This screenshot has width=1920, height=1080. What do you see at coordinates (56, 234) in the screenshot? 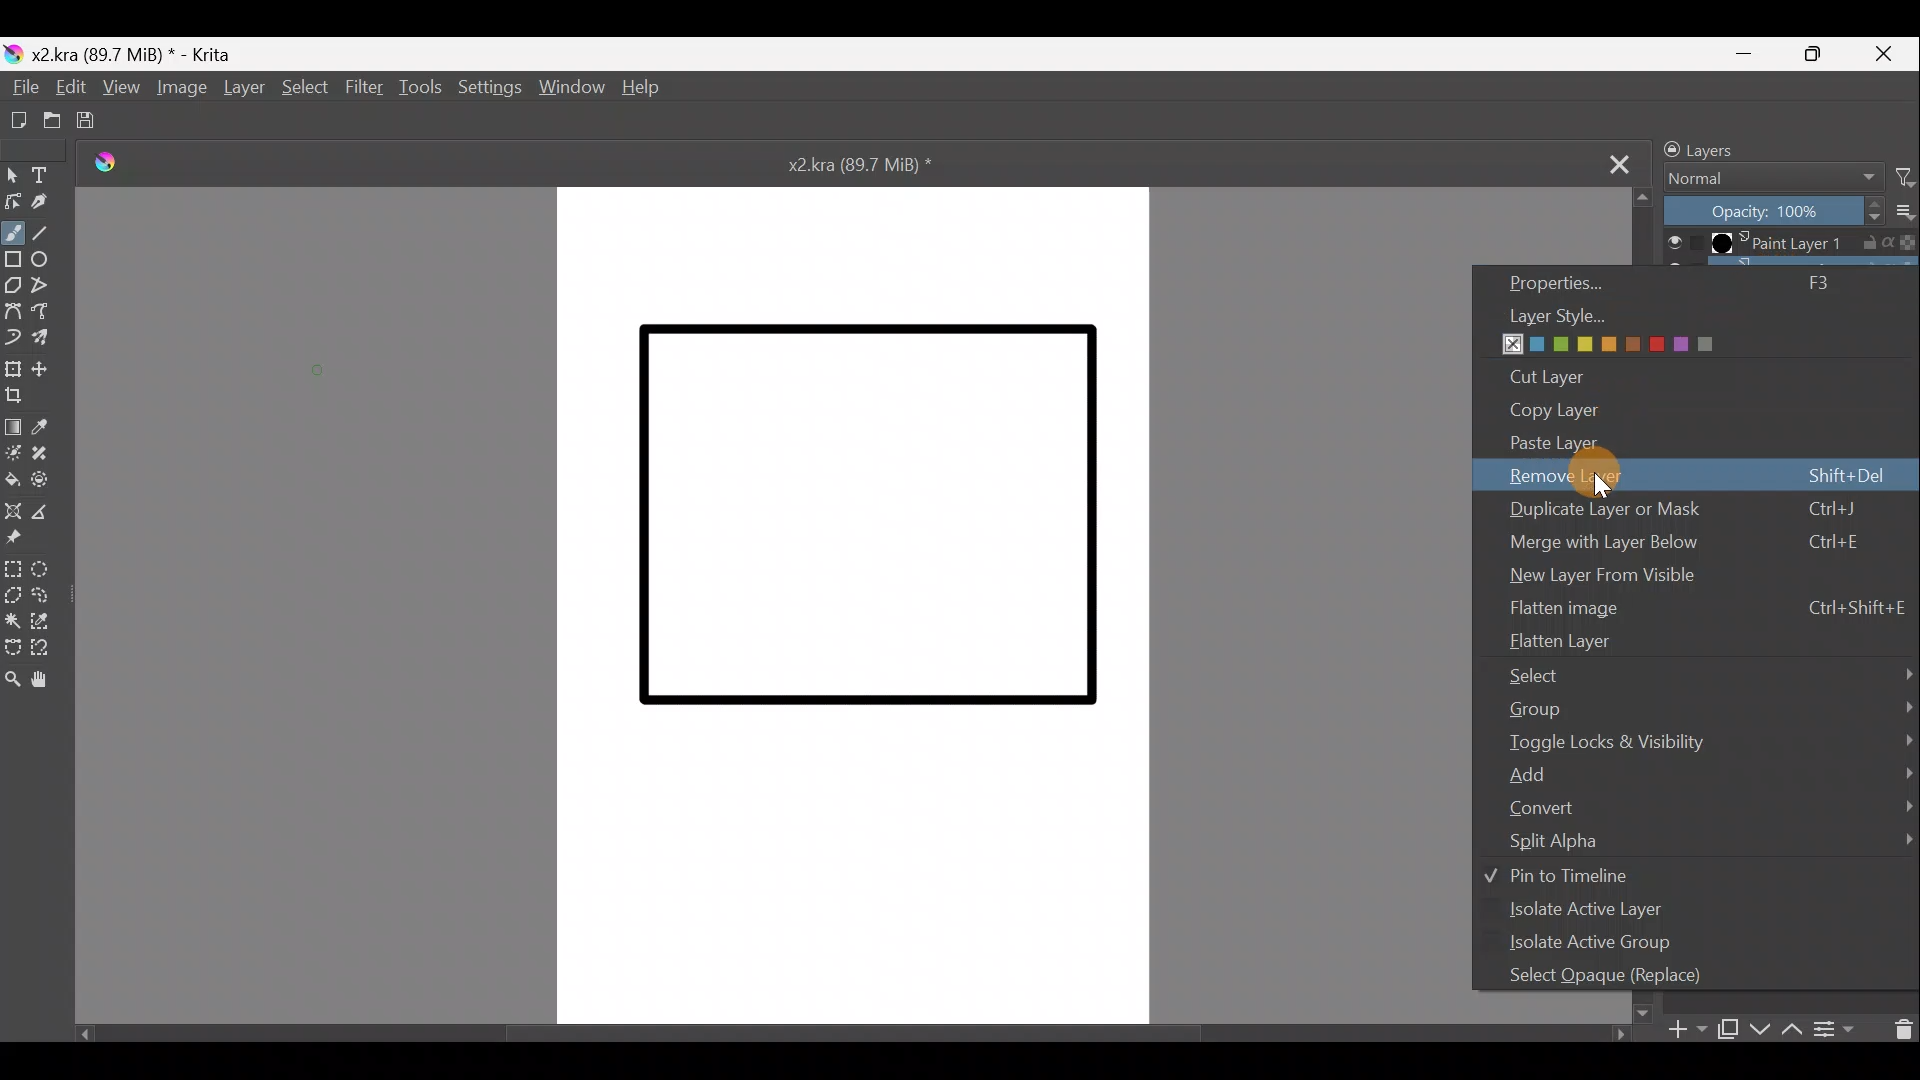
I see `Line tool` at bounding box center [56, 234].